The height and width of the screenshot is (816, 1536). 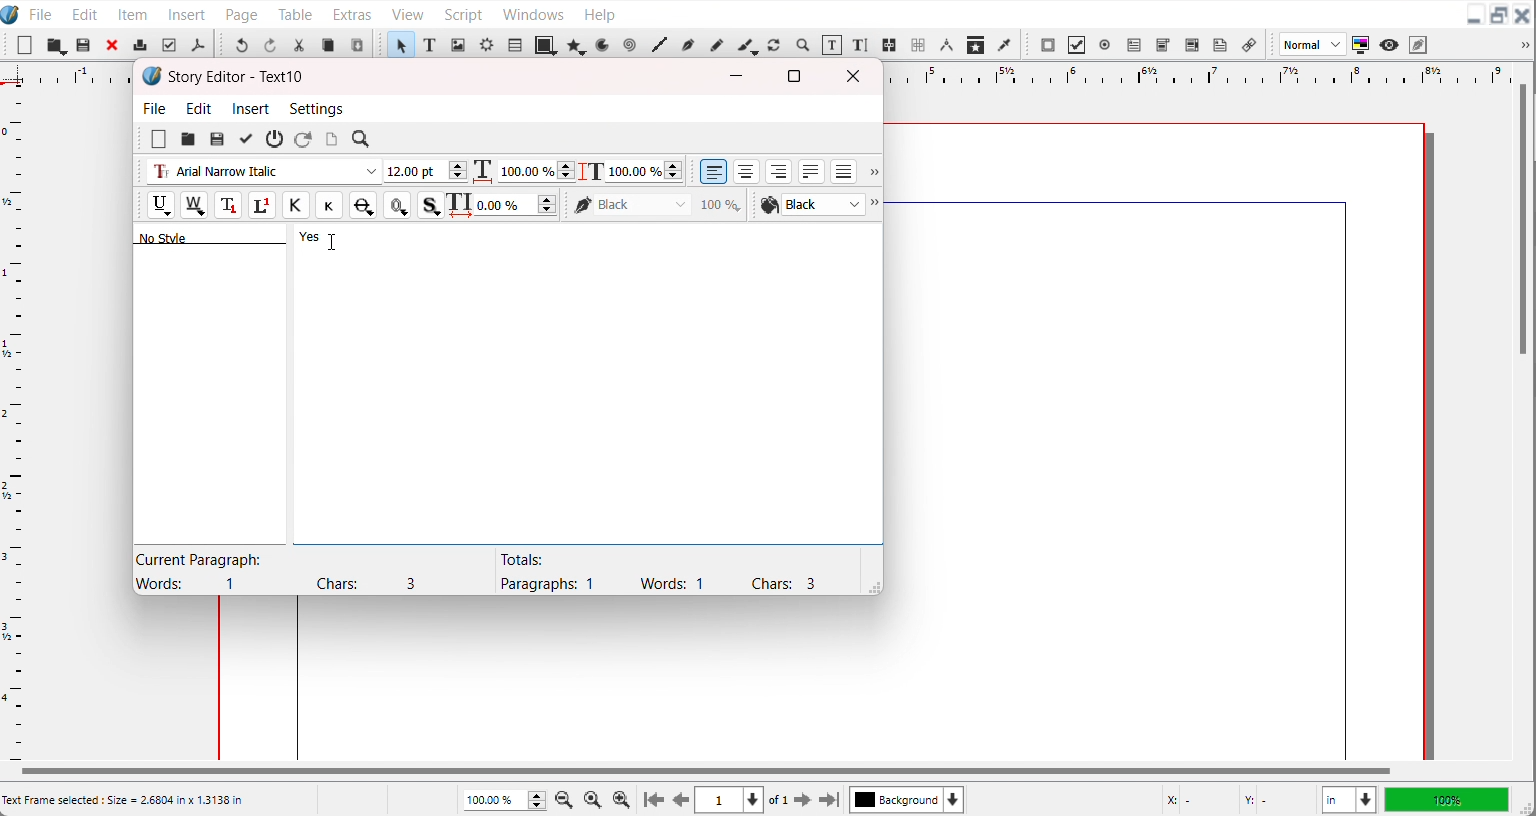 What do you see at coordinates (1362, 45) in the screenshot?
I see `Toggle color` at bounding box center [1362, 45].